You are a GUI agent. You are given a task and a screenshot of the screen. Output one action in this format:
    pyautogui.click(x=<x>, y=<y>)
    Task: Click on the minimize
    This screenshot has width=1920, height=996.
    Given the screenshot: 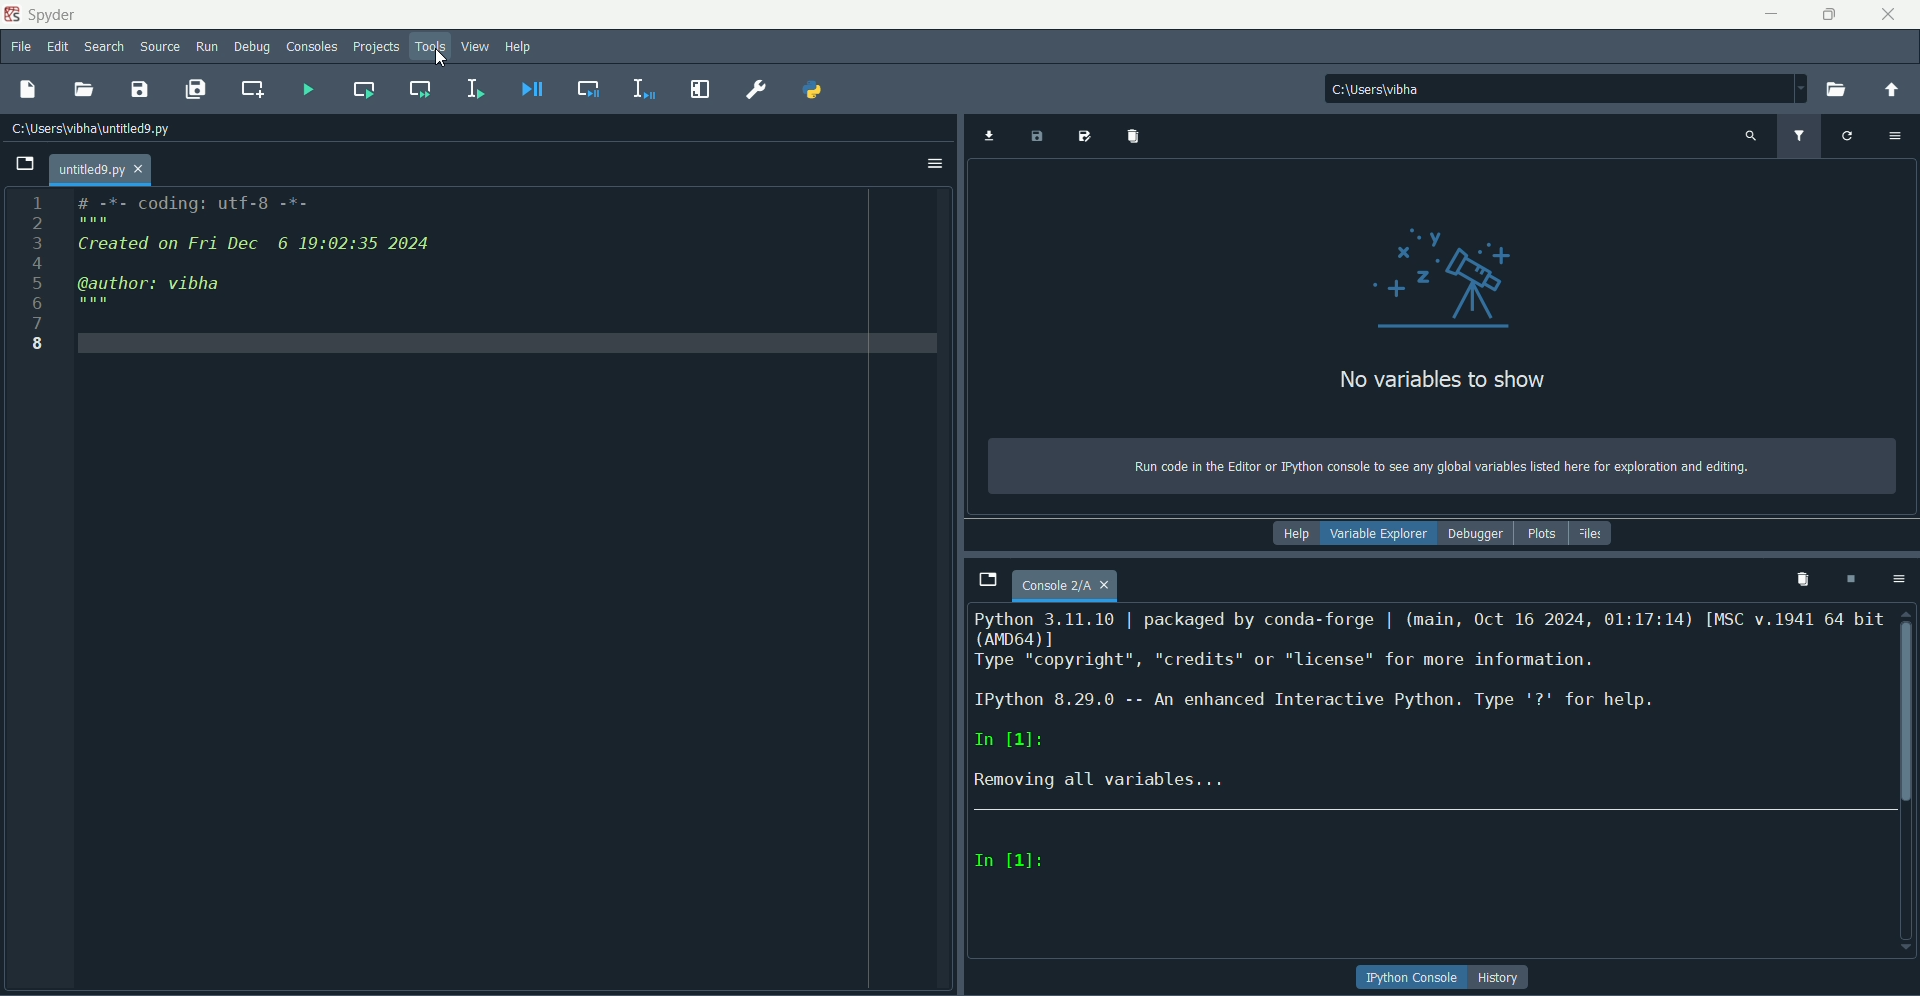 What is the action you would take?
    pyautogui.click(x=1771, y=14)
    